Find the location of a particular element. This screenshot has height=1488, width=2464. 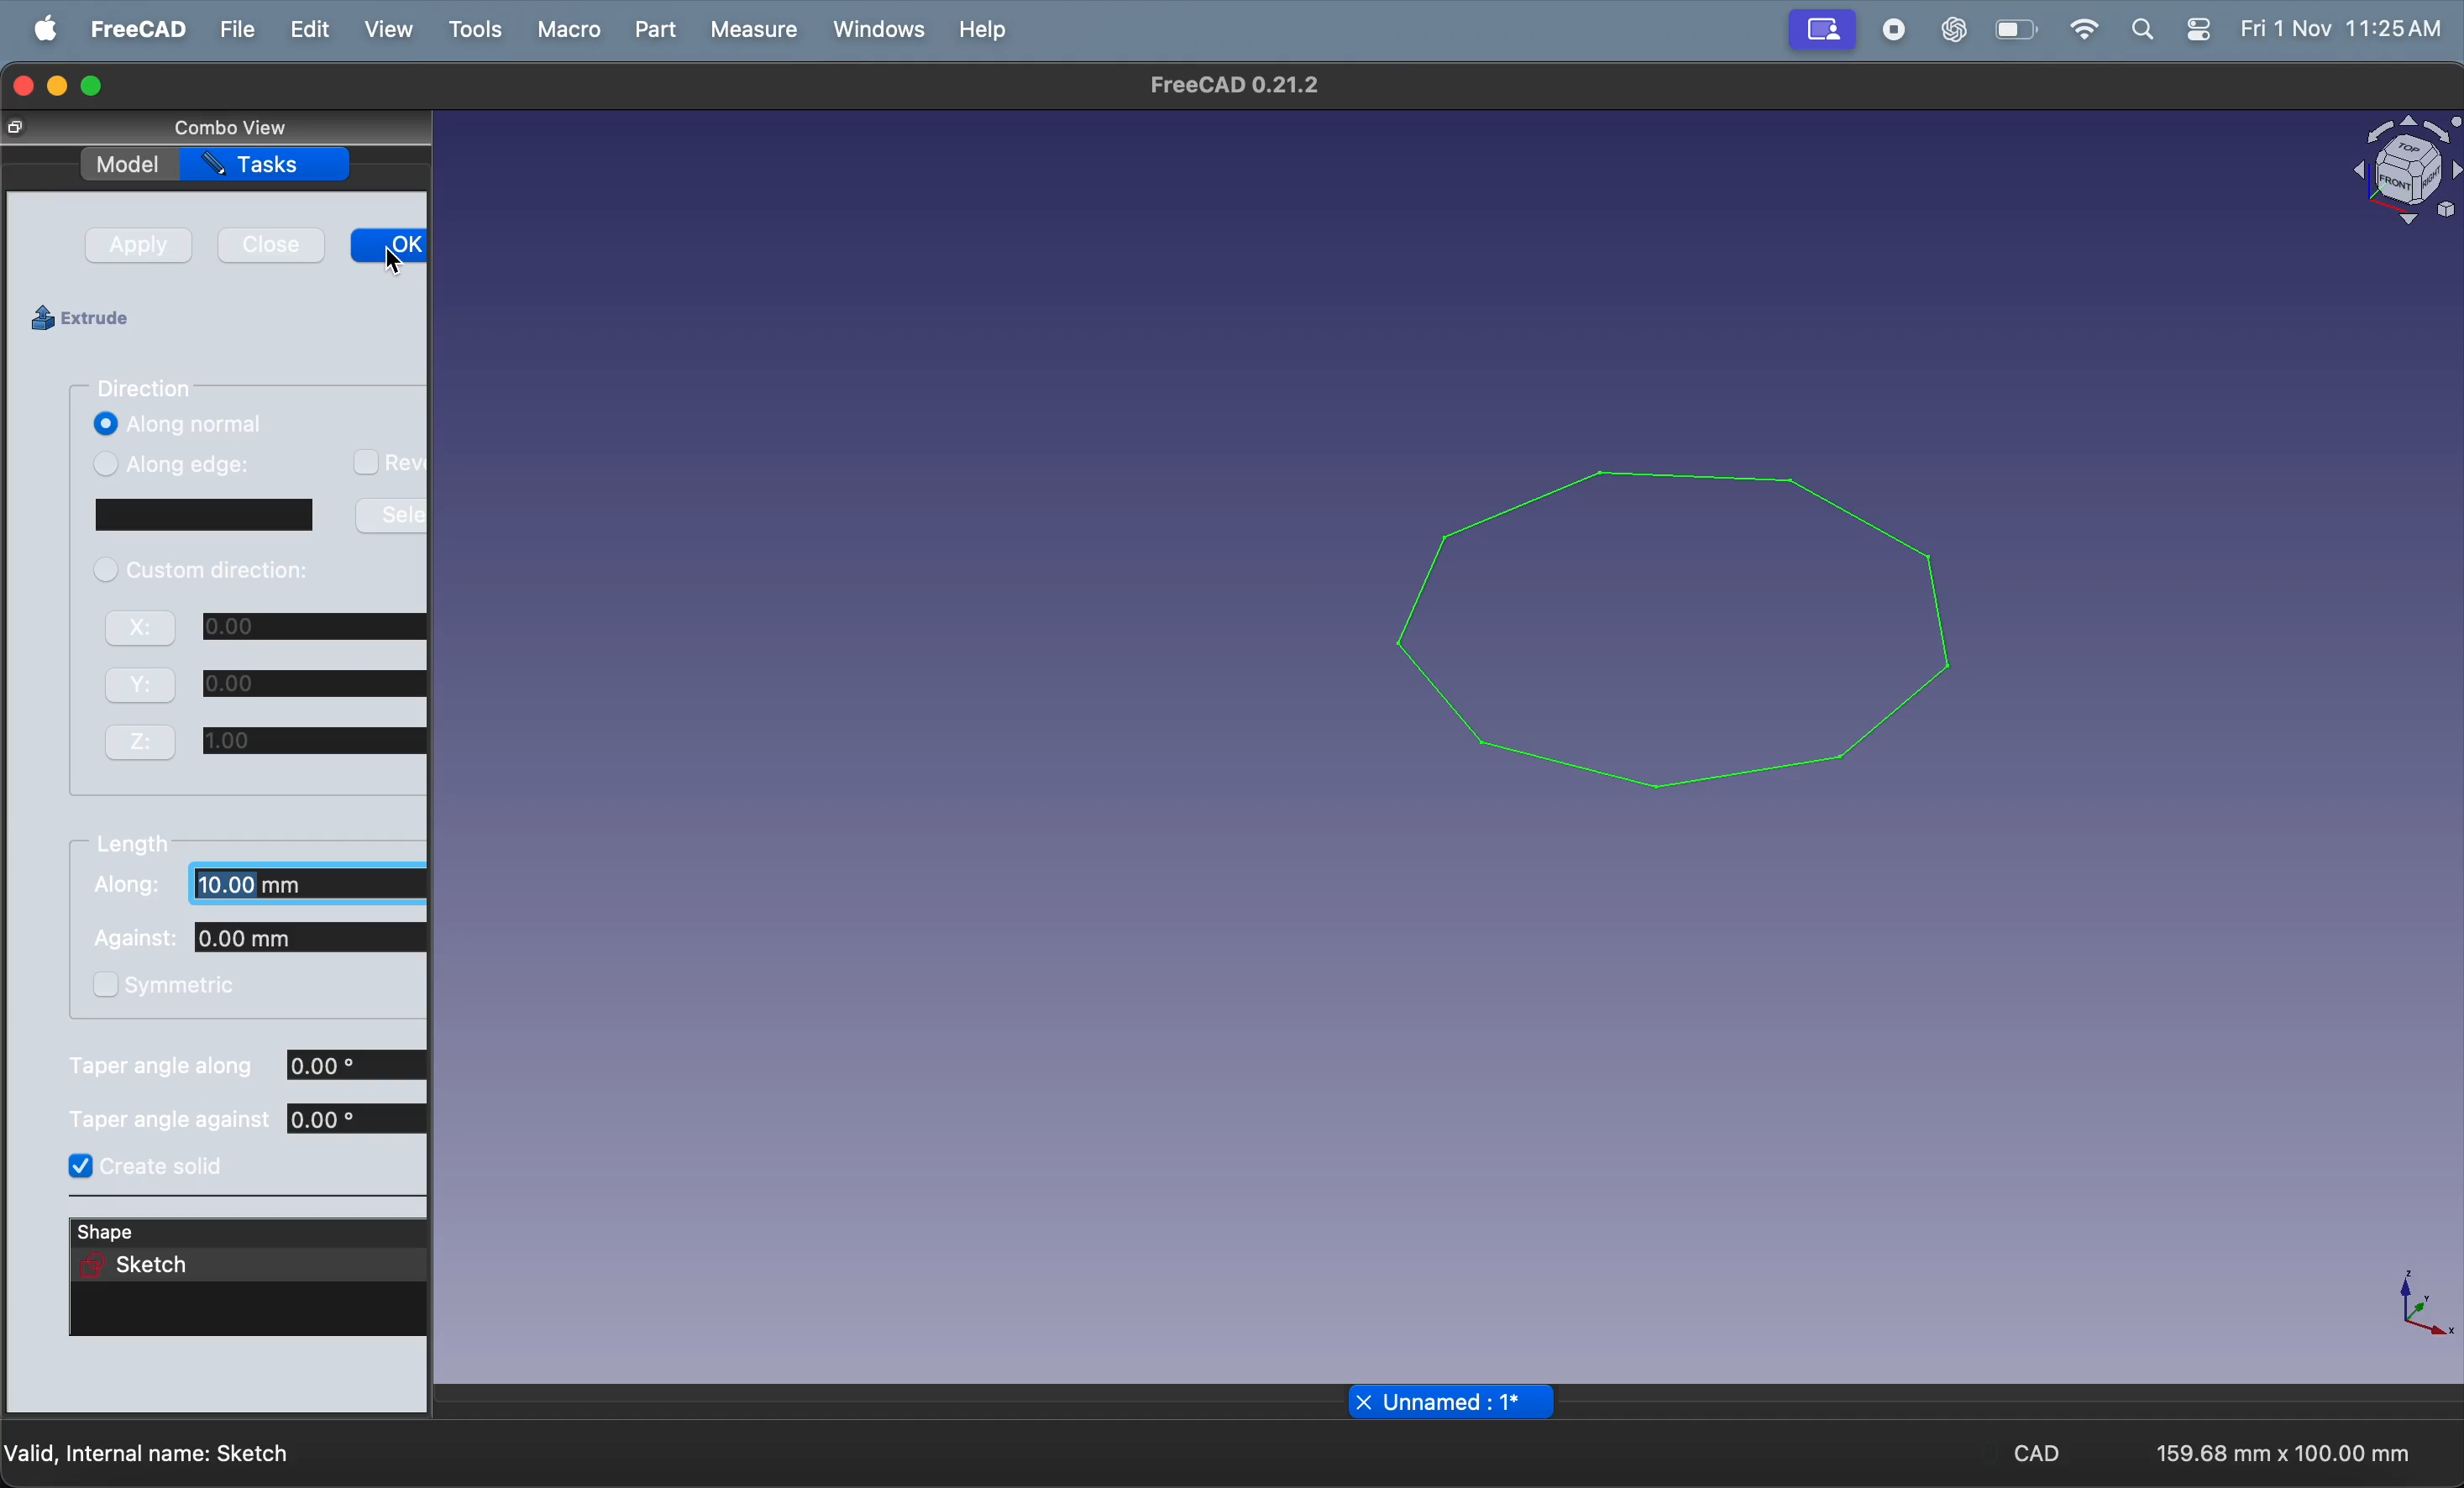

record is located at coordinates (1885, 30).